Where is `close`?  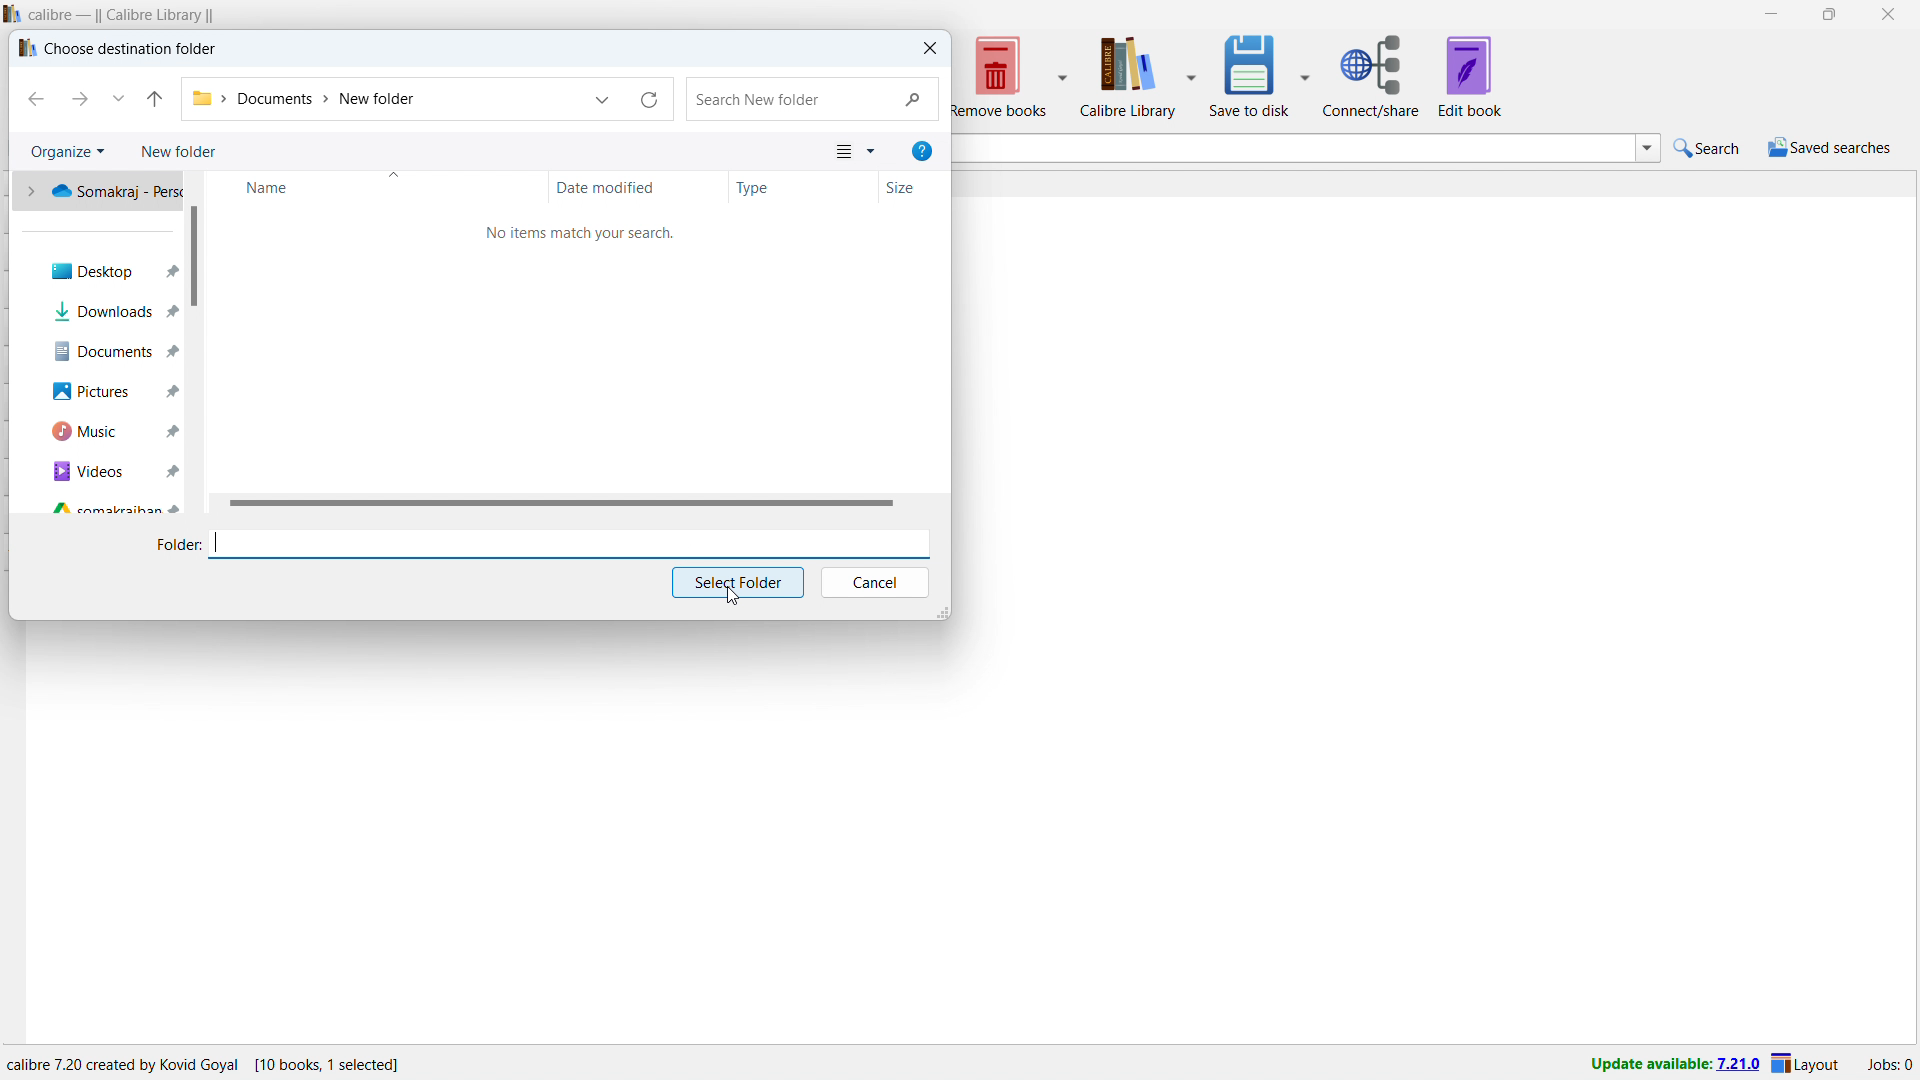
close is located at coordinates (1887, 15).